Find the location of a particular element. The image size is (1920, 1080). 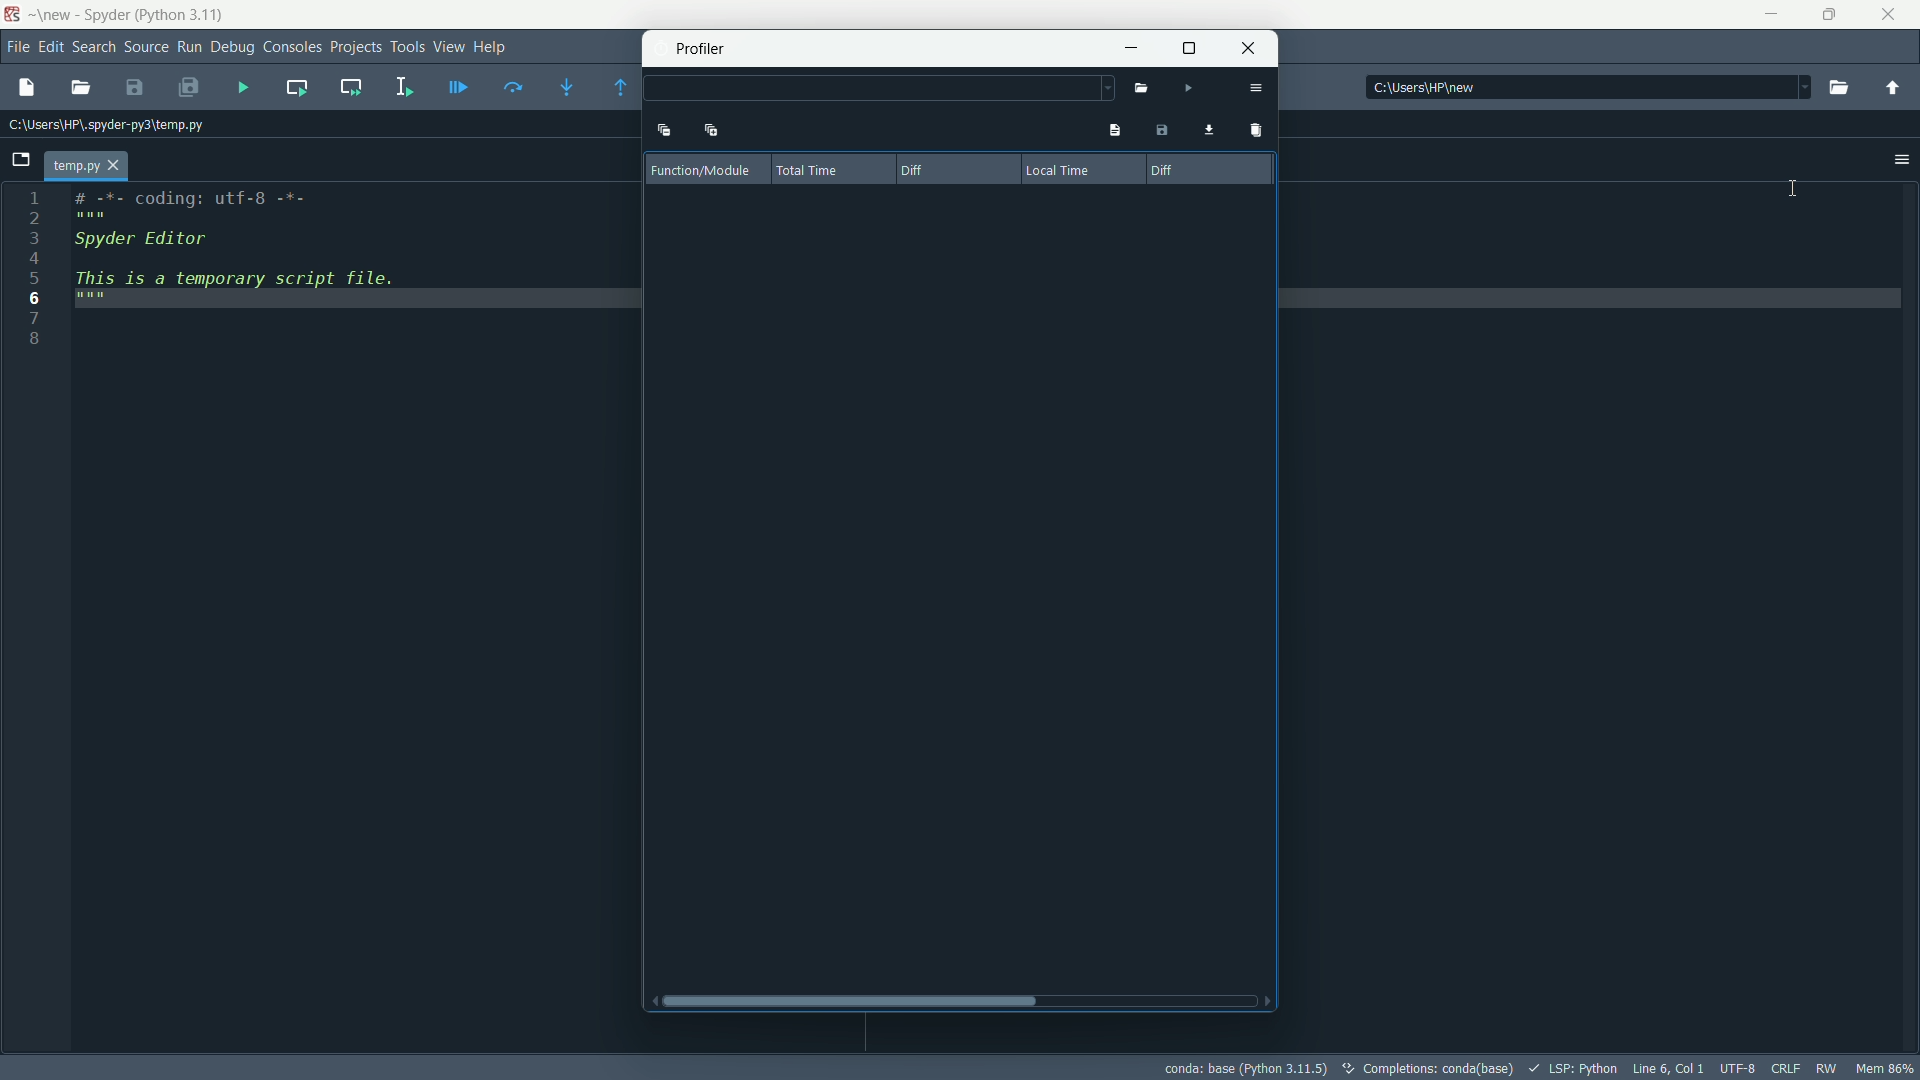

cursor position is located at coordinates (1666, 1069).